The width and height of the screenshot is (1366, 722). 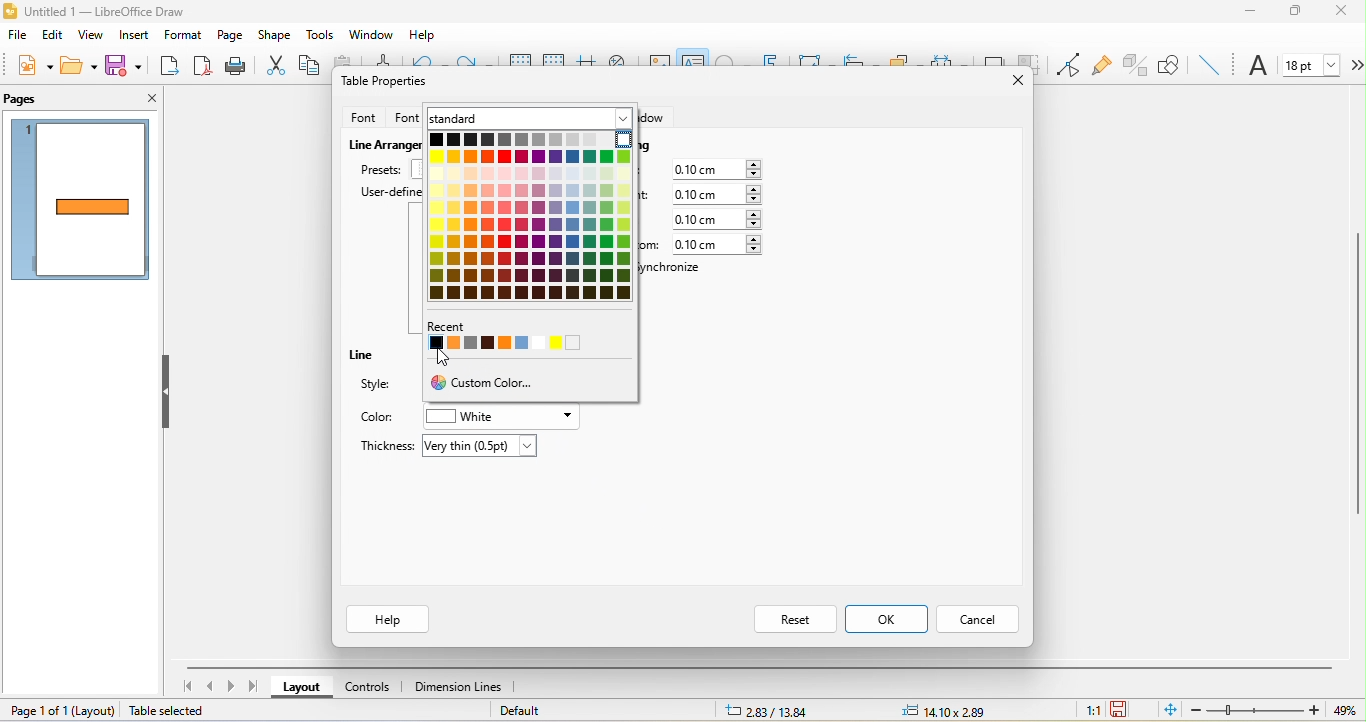 What do you see at coordinates (235, 64) in the screenshot?
I see `print` at bounding box center [235, 64].